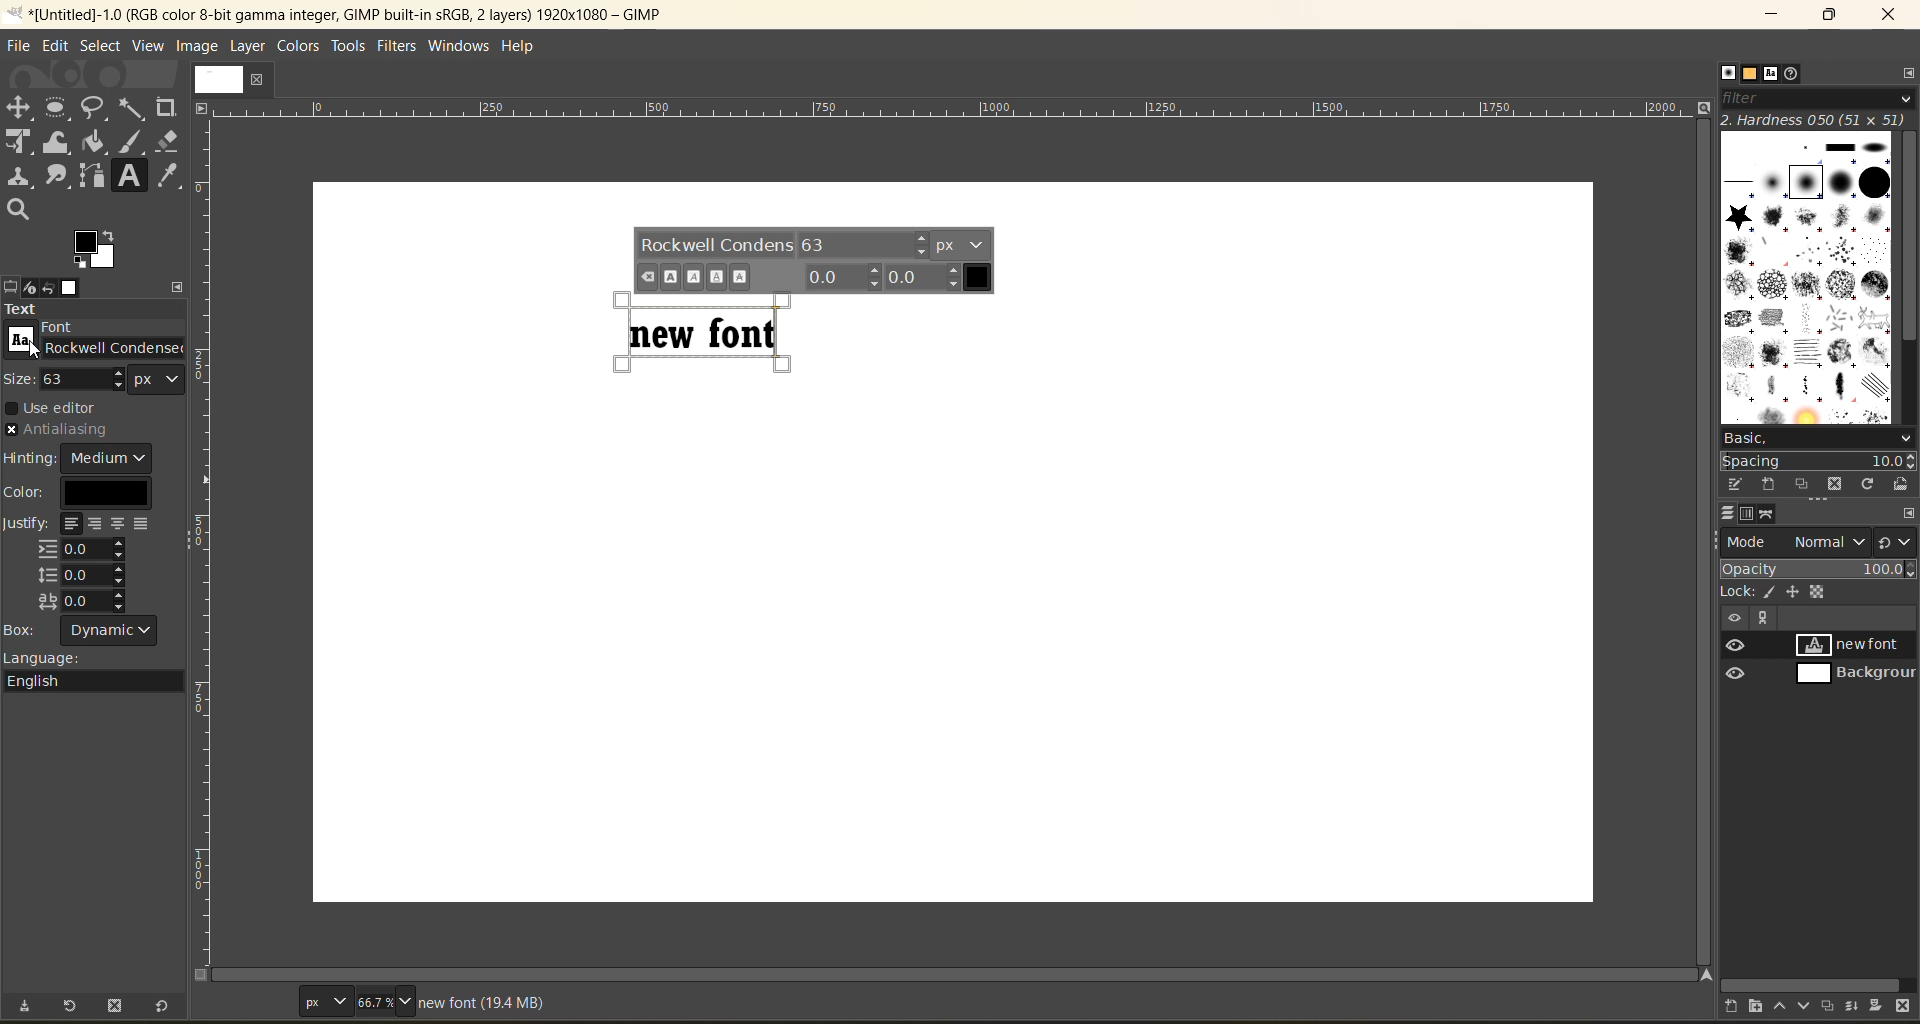  What do you see at coordinates (149, 44) in the screenshot?
I see `view` at bounding box center [149, 44].